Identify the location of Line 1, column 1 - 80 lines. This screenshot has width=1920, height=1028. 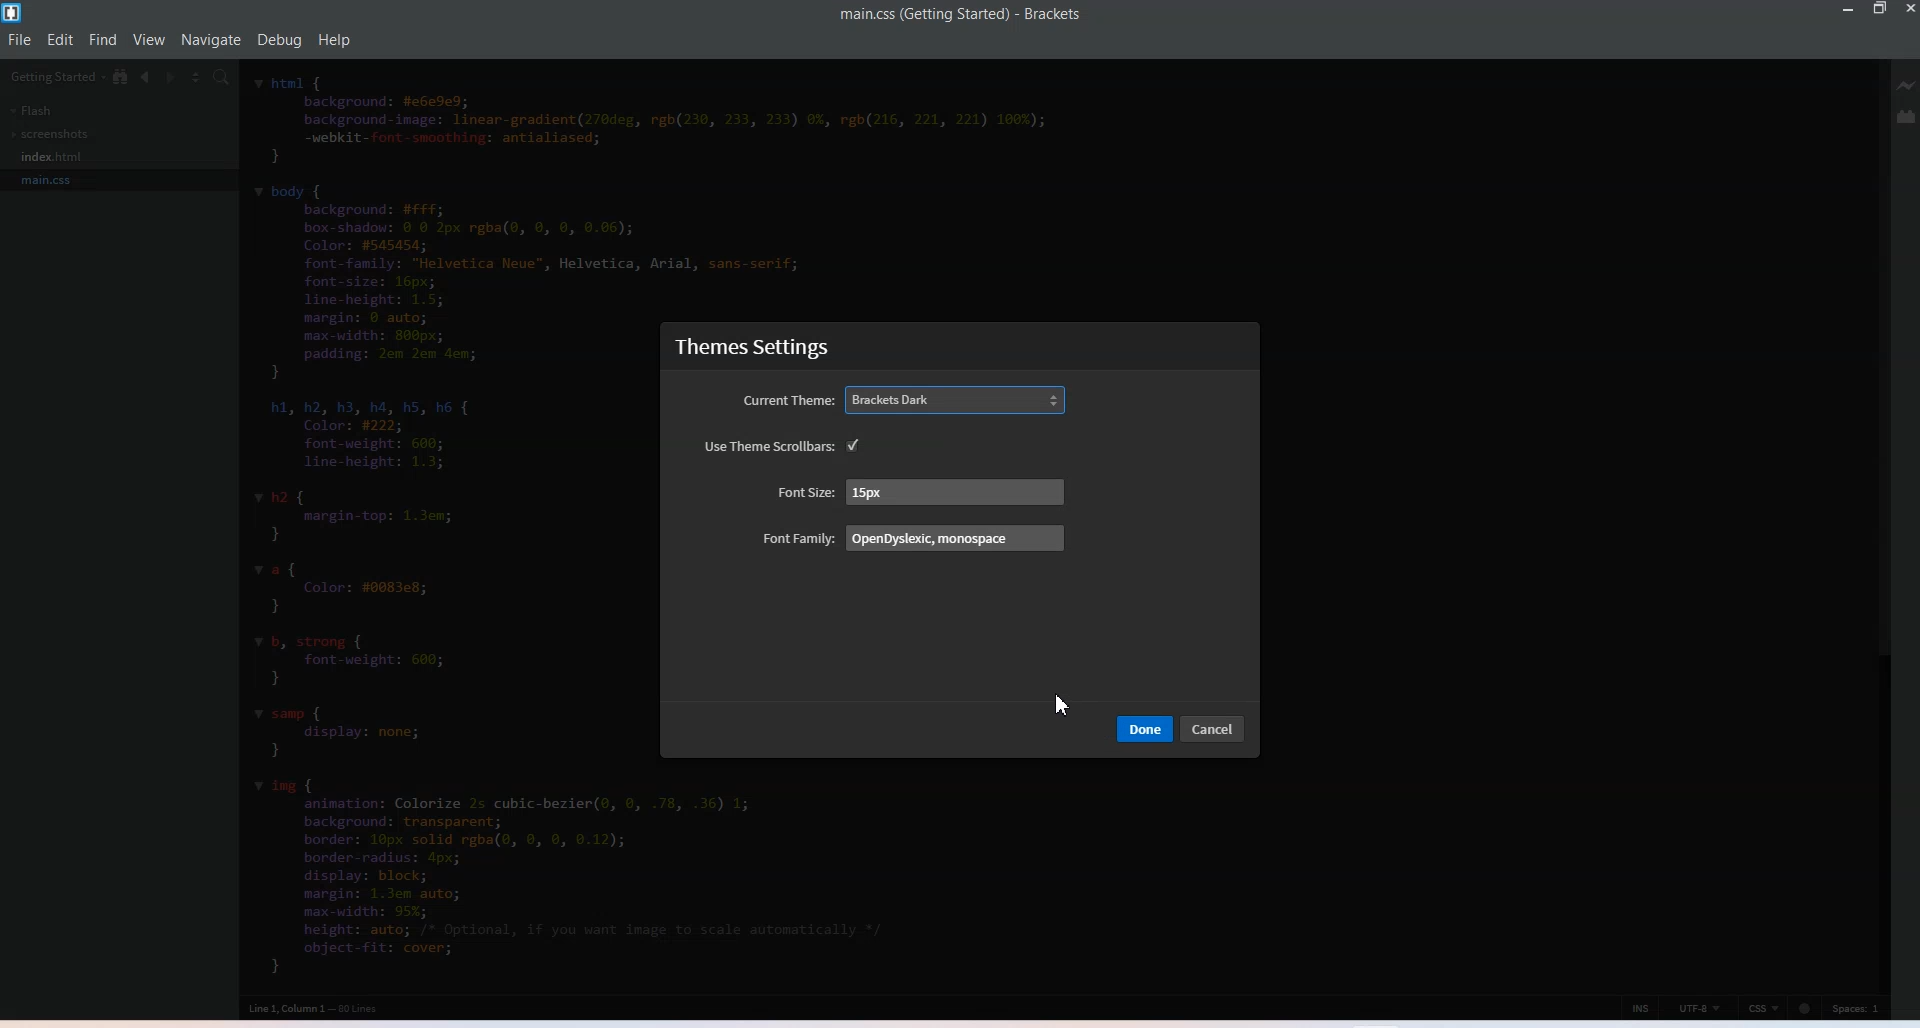
(314, 1008).